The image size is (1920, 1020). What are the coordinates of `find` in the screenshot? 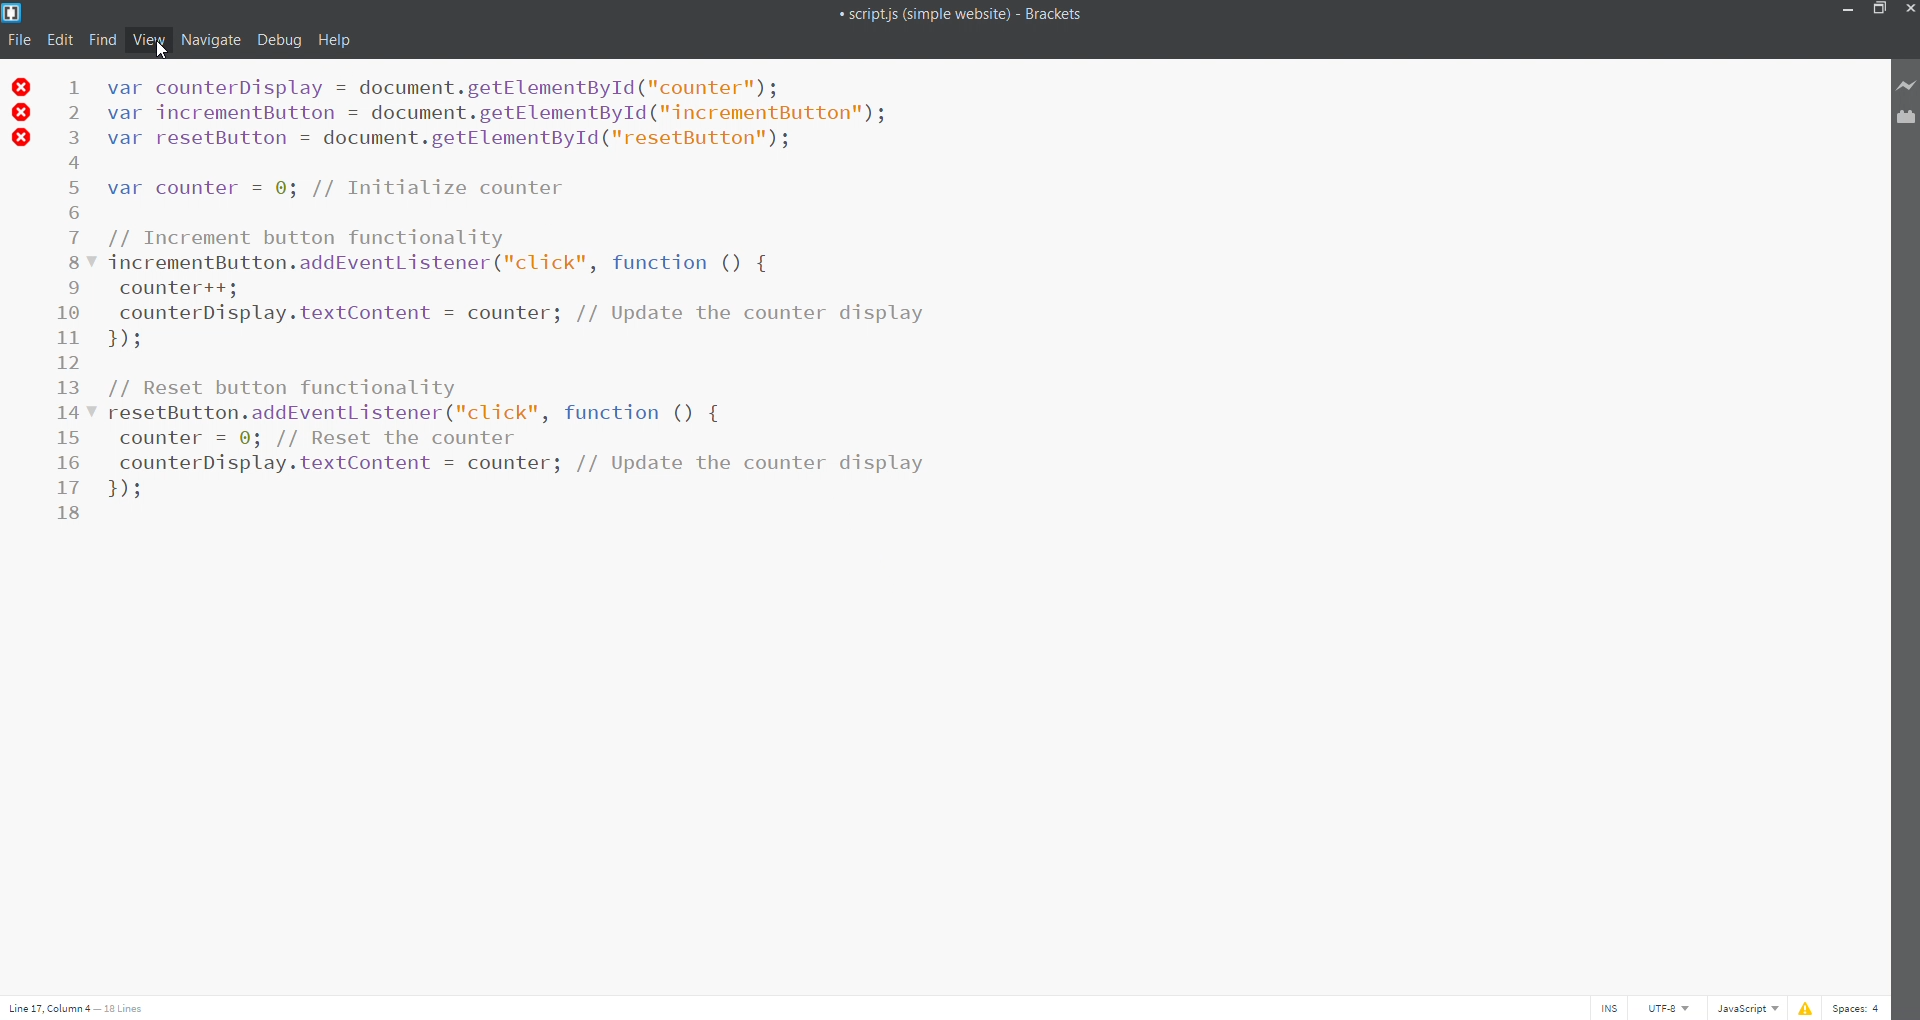 It's located at (104, 40).